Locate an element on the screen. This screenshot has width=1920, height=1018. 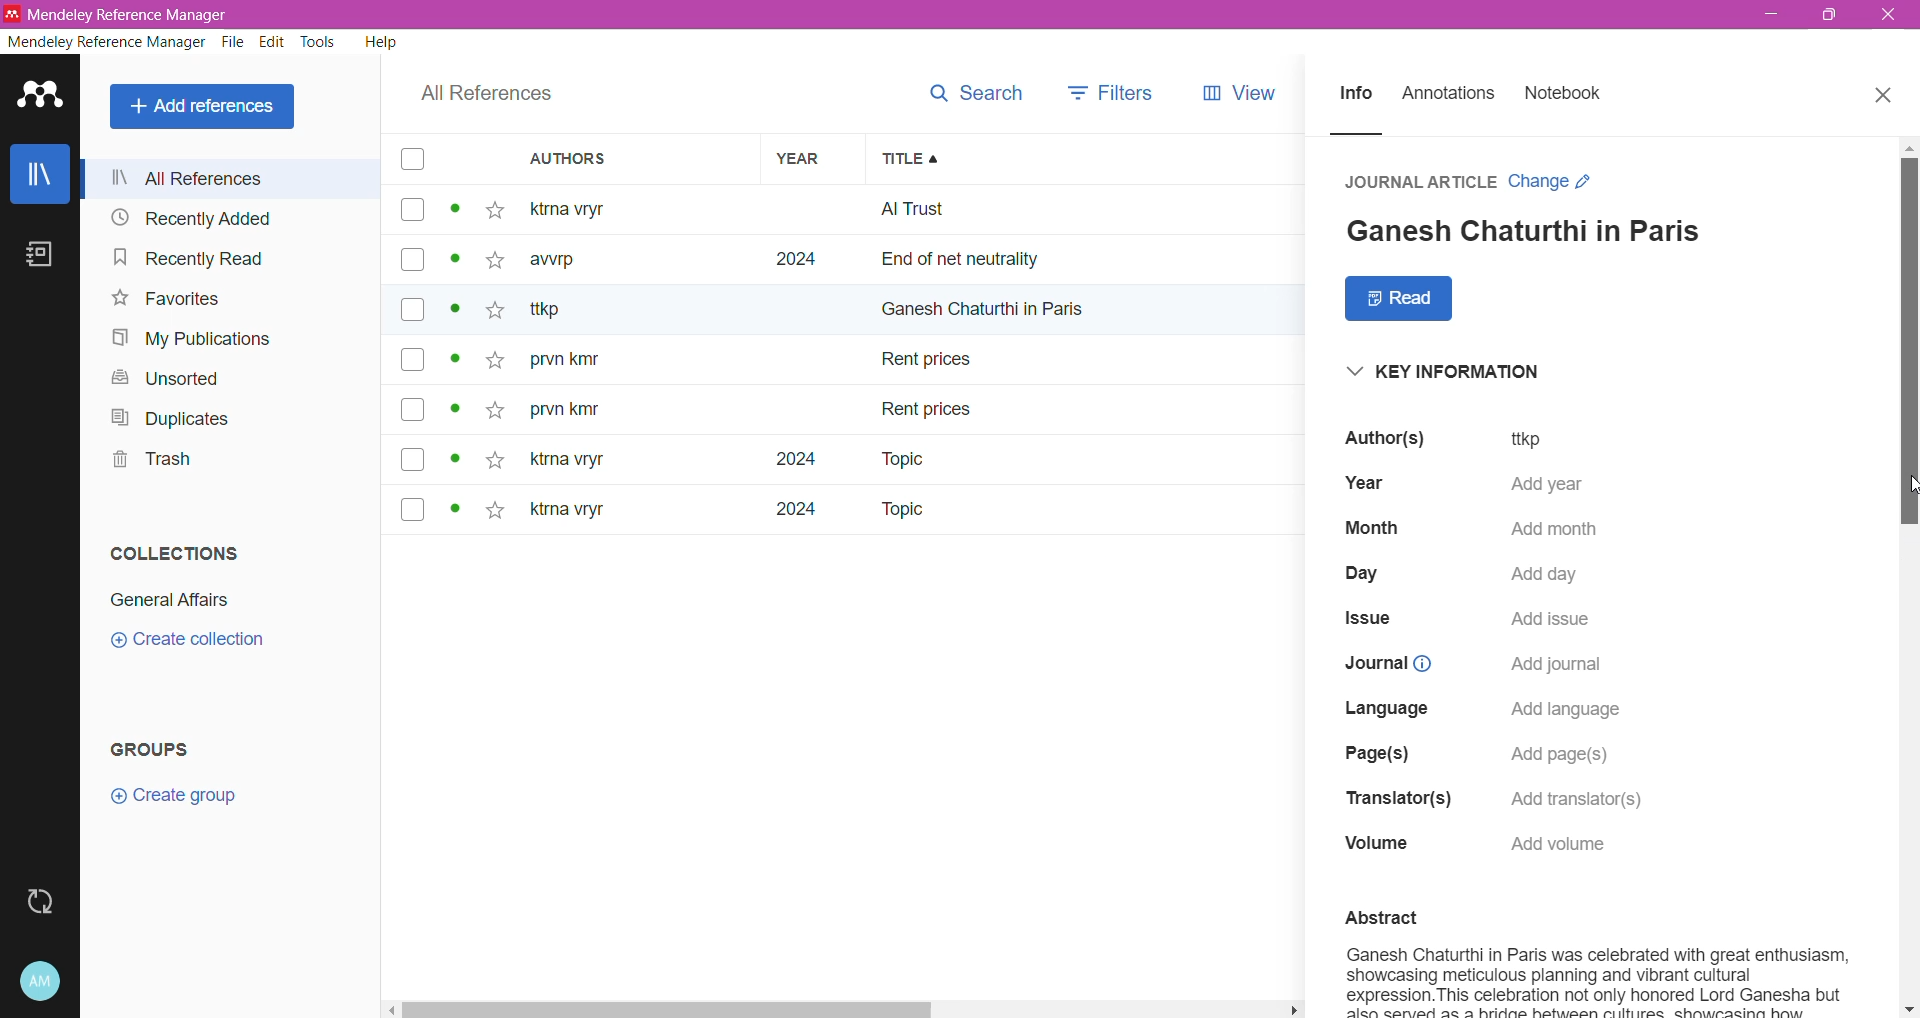
Collections is located at coordinates (172, 553).